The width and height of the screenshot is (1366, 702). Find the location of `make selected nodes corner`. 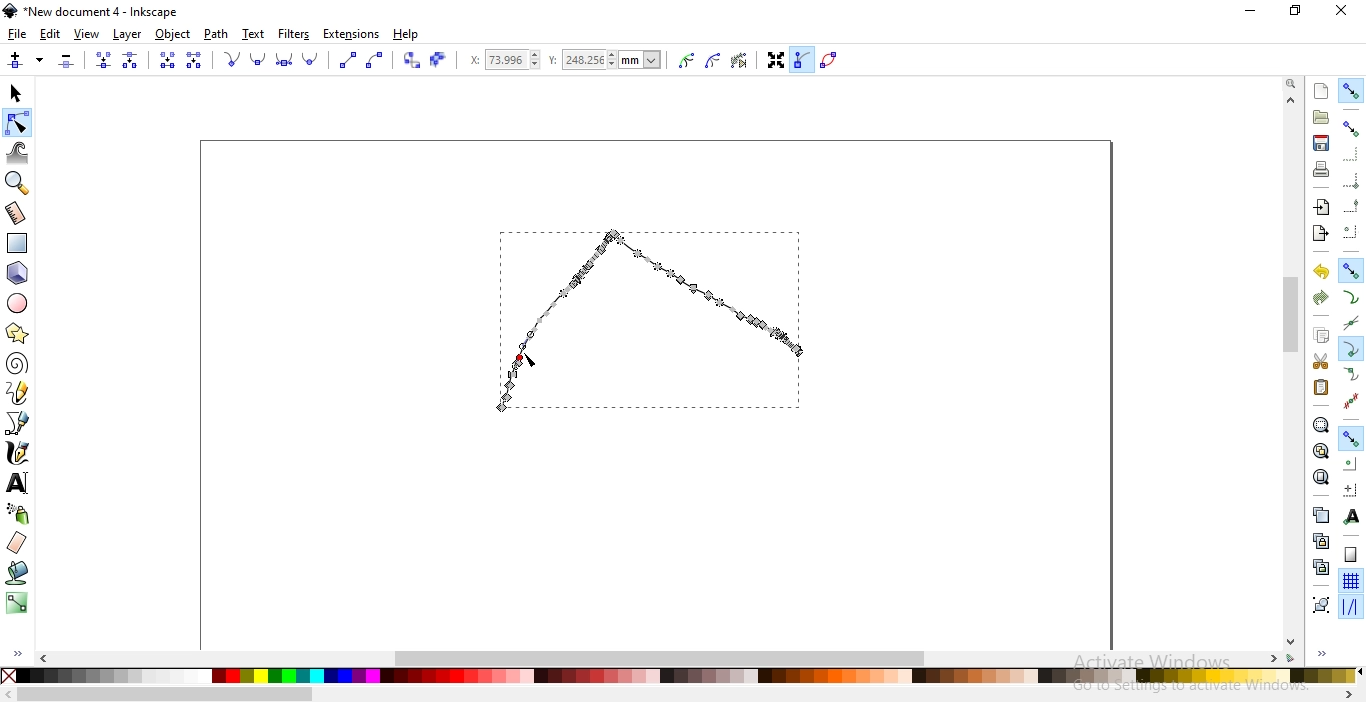

make selected nodes corner is located at coordinates (231, 59).